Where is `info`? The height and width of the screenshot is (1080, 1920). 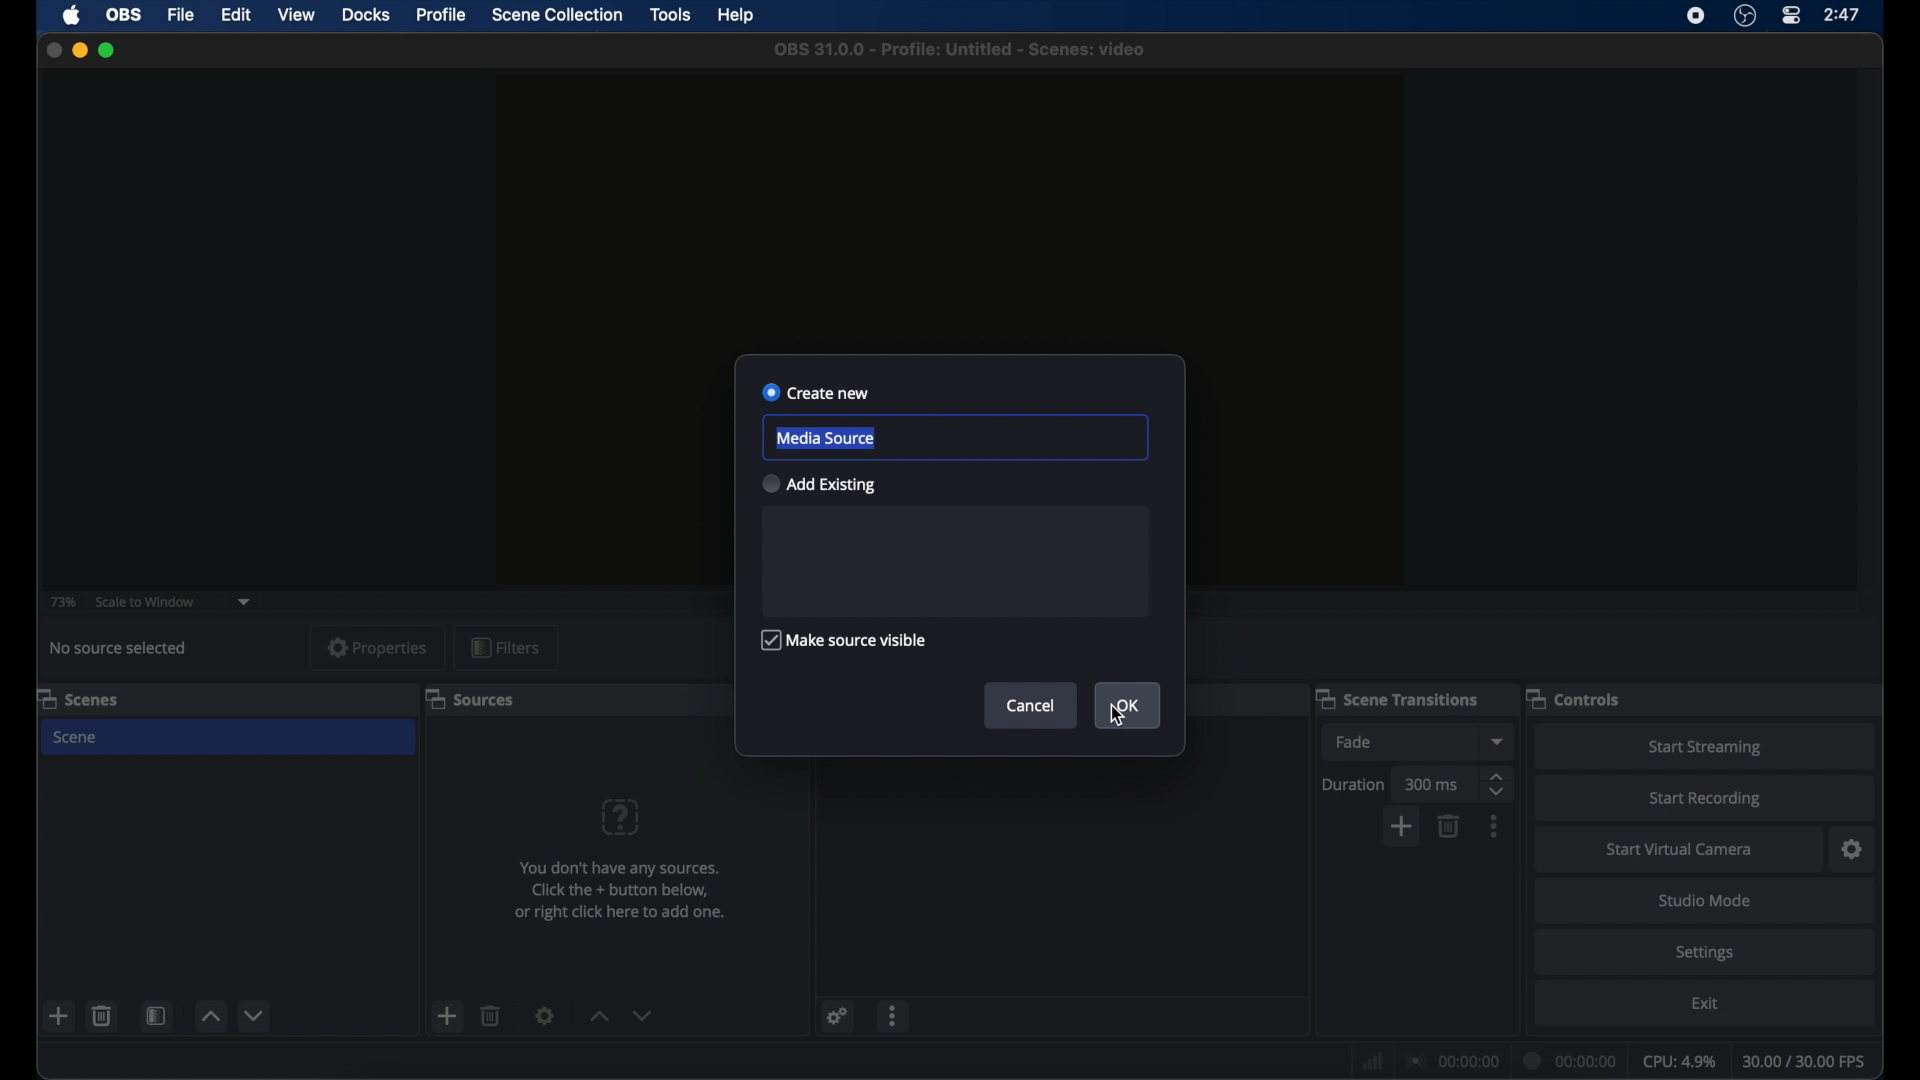 info is located at coordinates (619, 890).